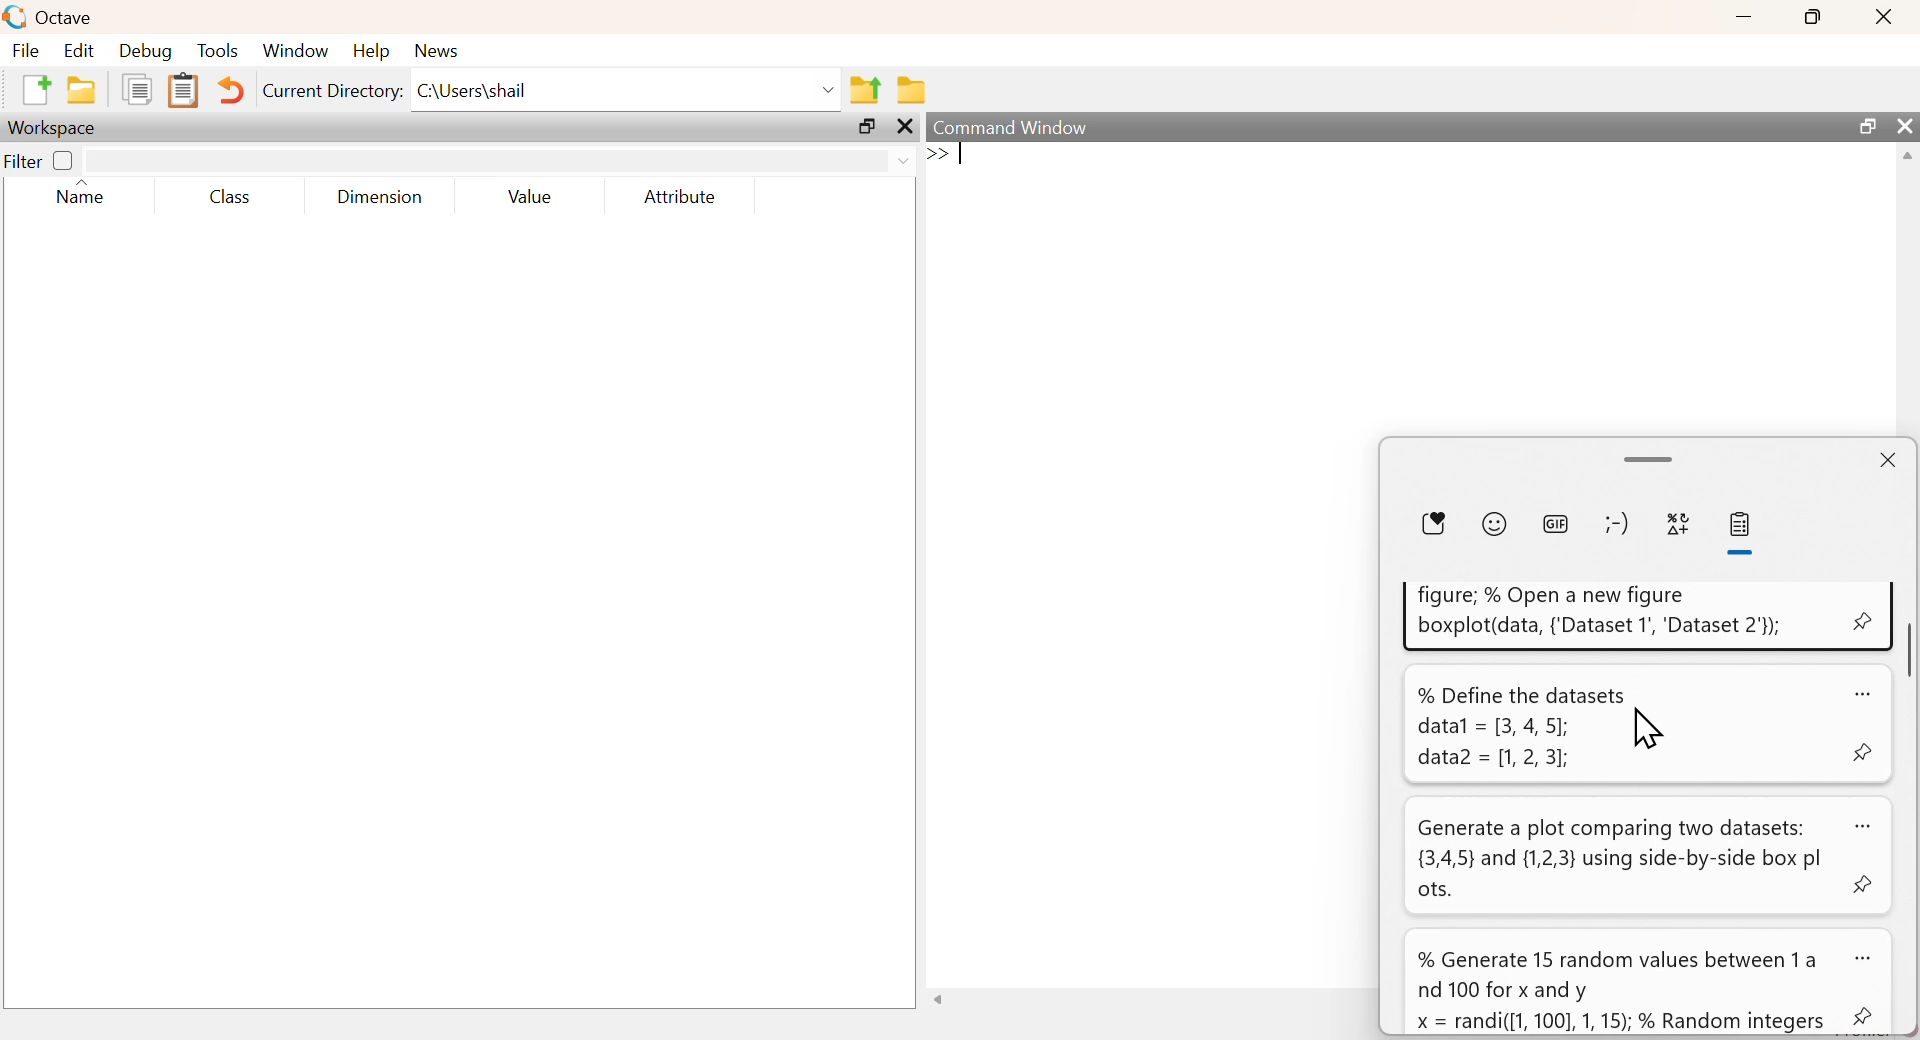  What do you see at coordinates (1598, 612) in the screenshot?
I see `figure; % Open a new figure
boxplot(data, {'Dataset 1', 'Dataset 2'});` at bounding box center [1598, 612].